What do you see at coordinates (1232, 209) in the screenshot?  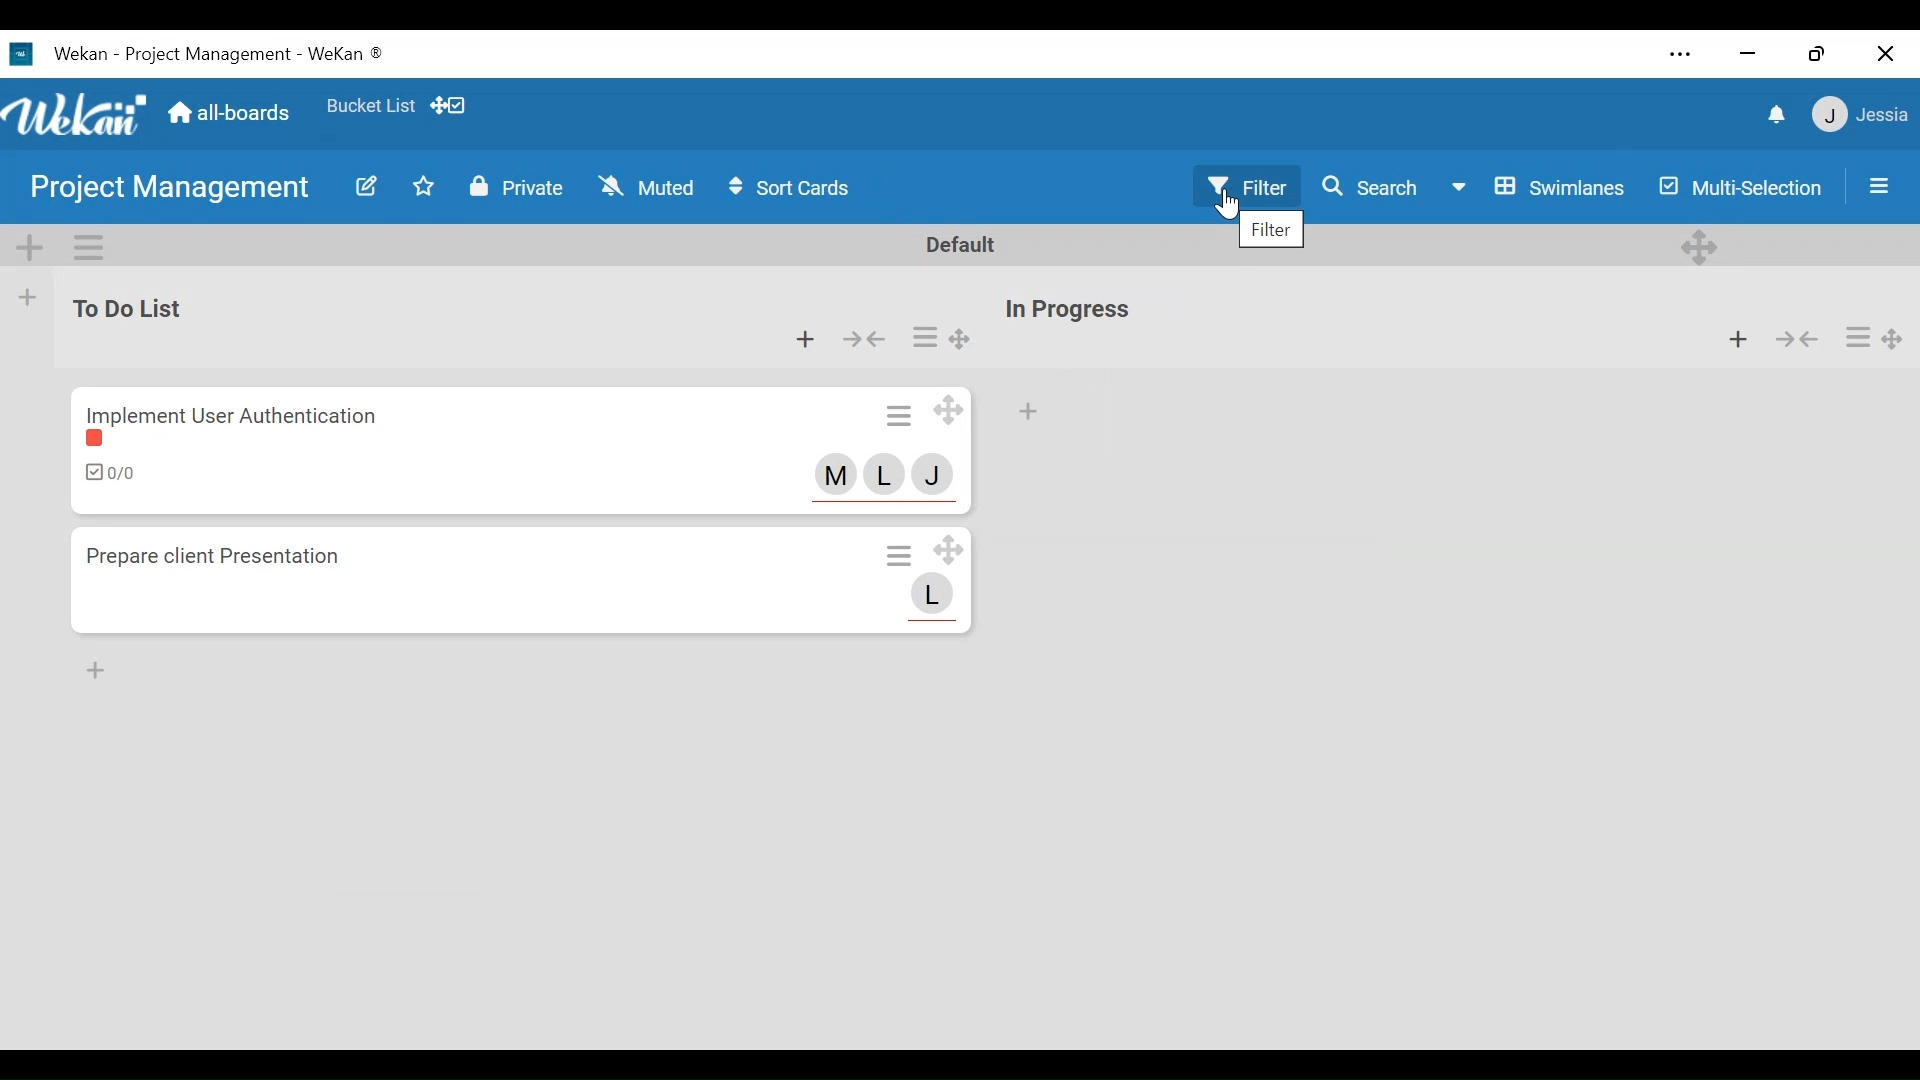 I see `Cursor` at bounding box center [1232, 209].